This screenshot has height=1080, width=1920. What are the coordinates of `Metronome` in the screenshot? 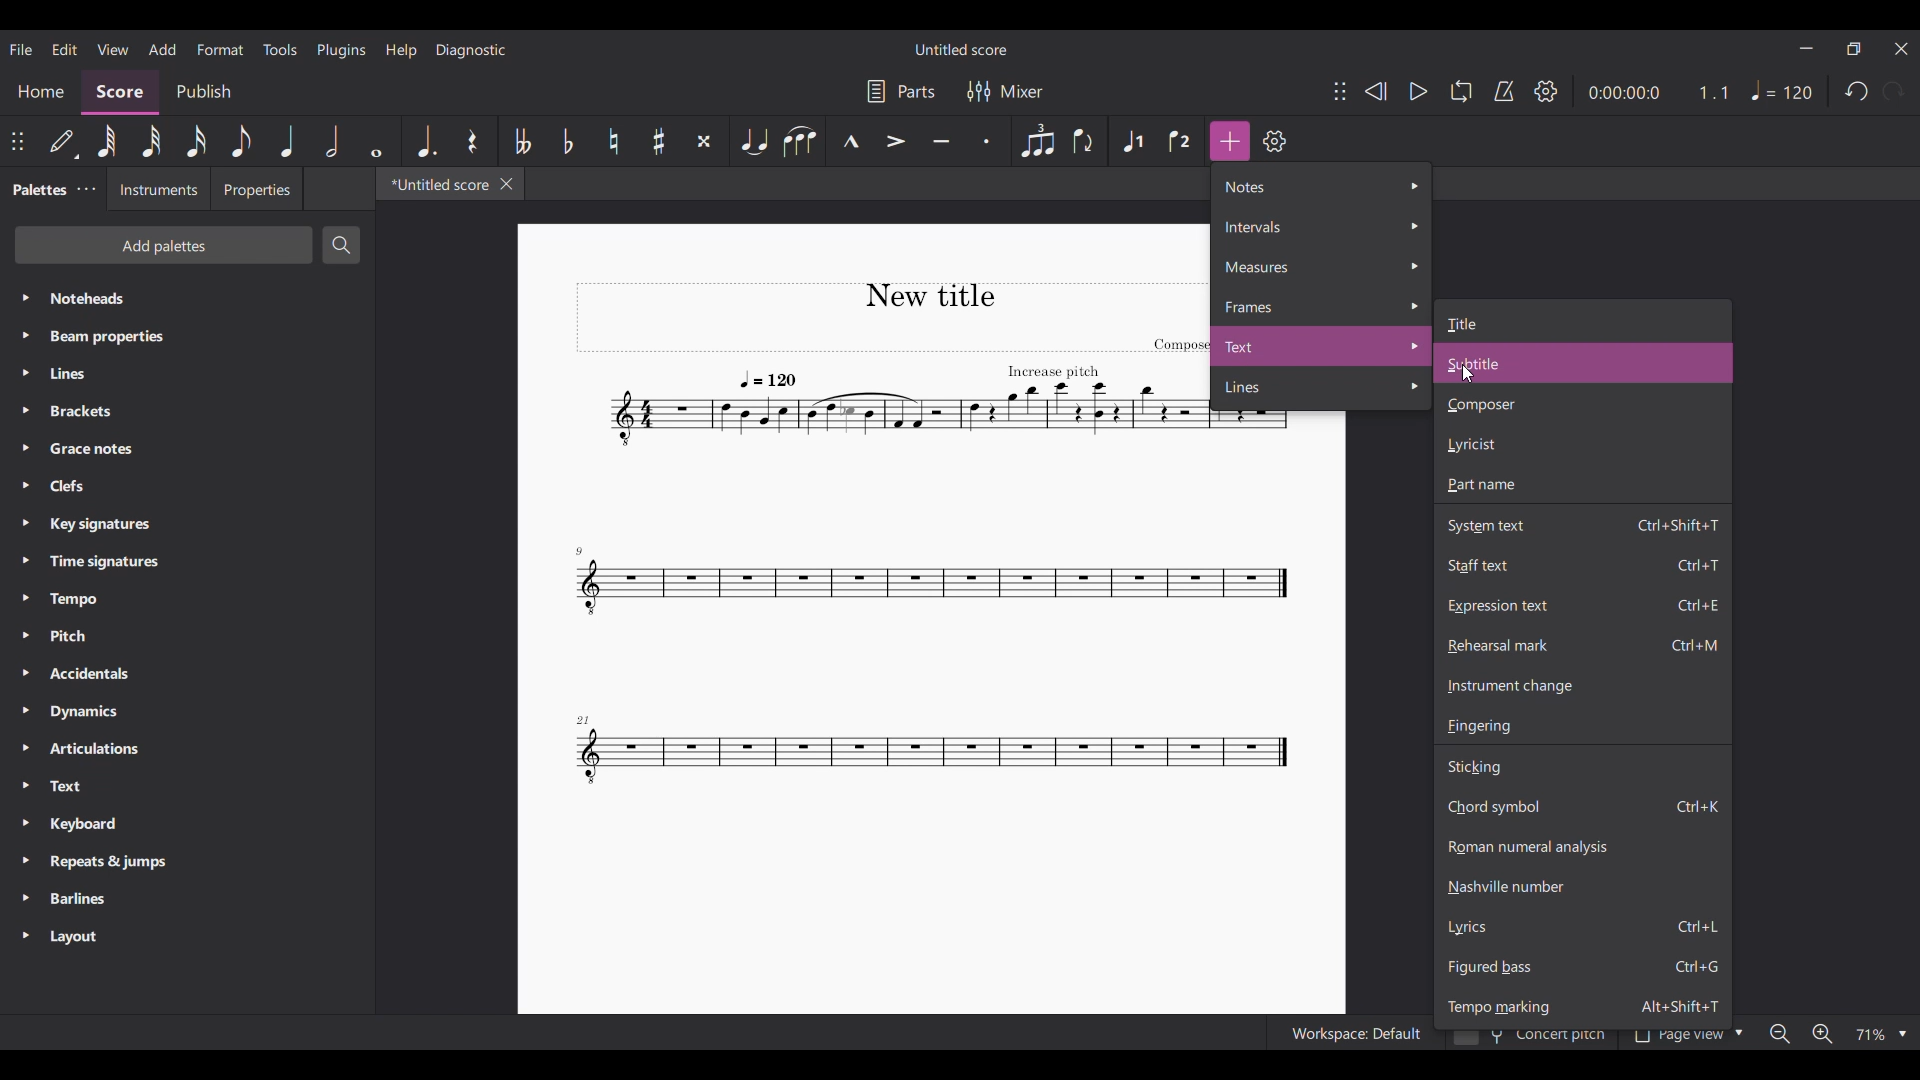 It's located at (1504, 91).